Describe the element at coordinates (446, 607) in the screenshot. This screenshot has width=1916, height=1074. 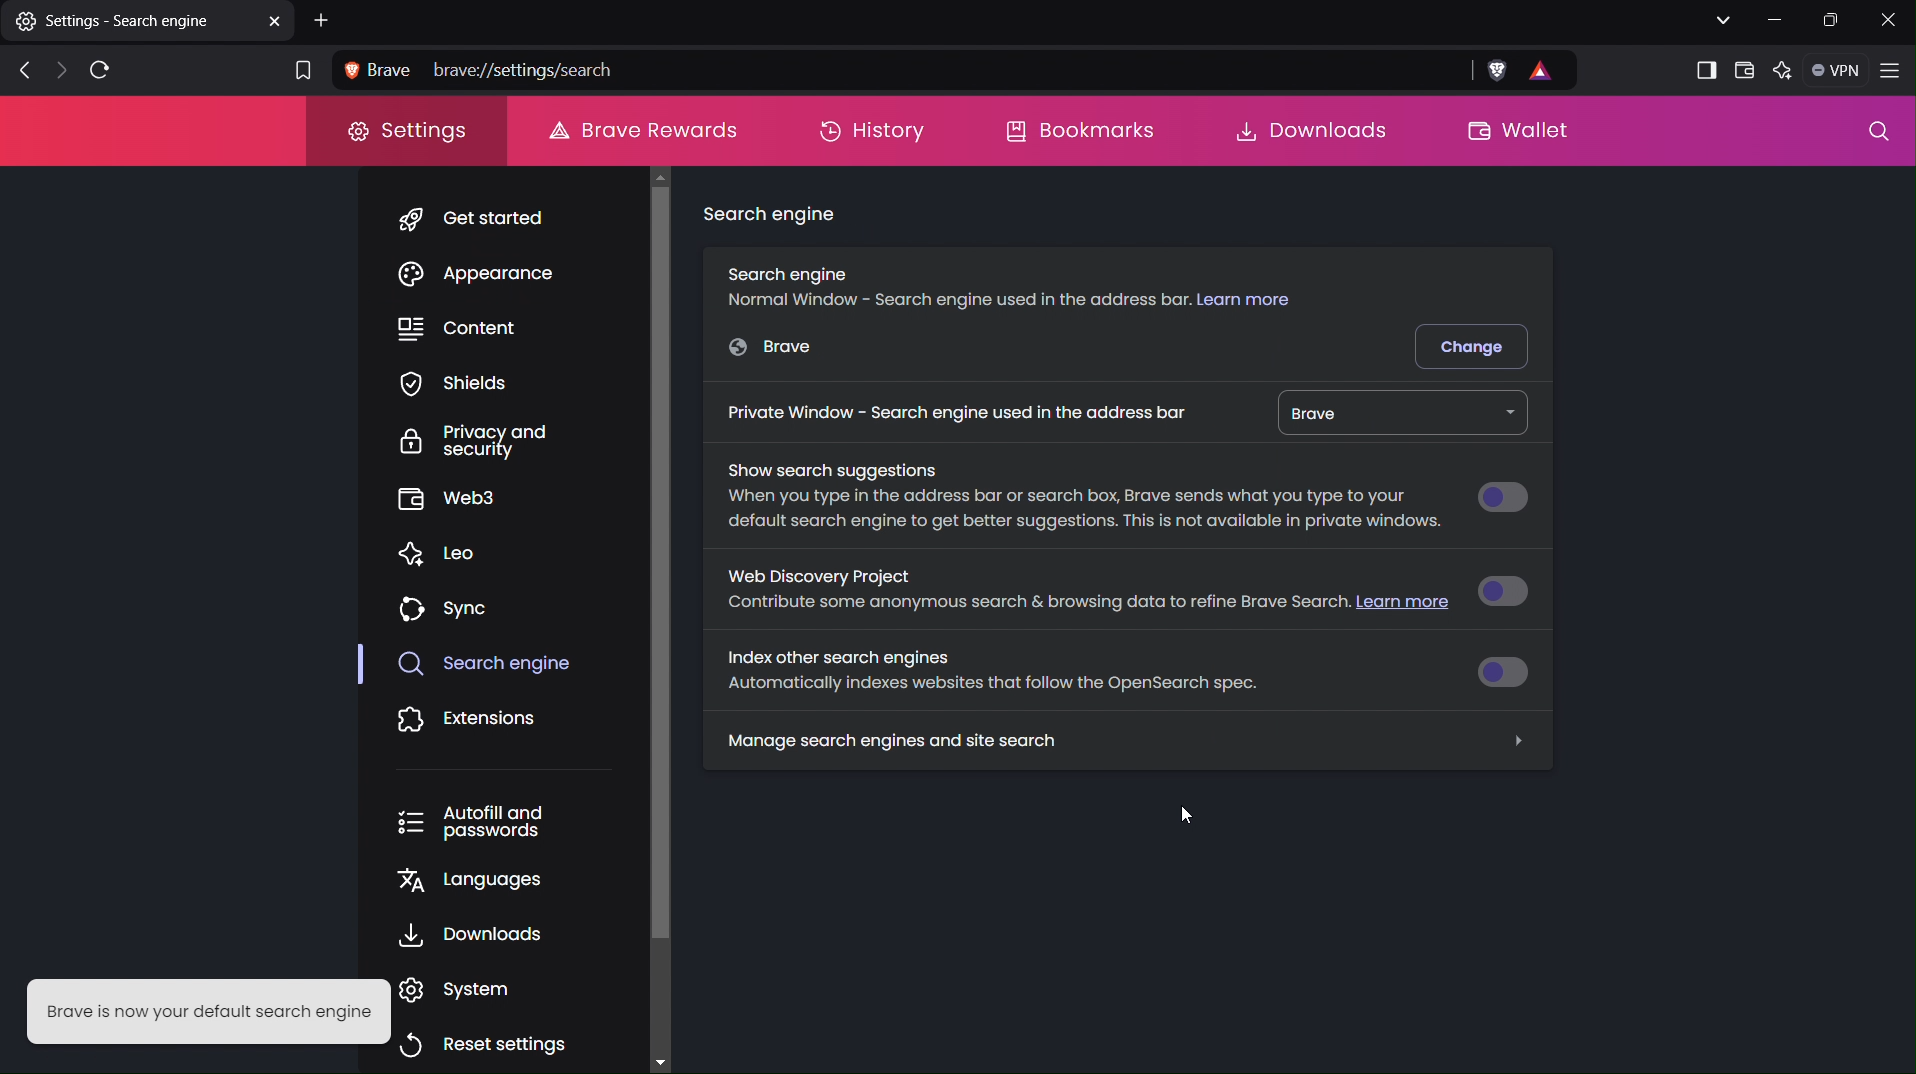
I see `Sync` at that location.